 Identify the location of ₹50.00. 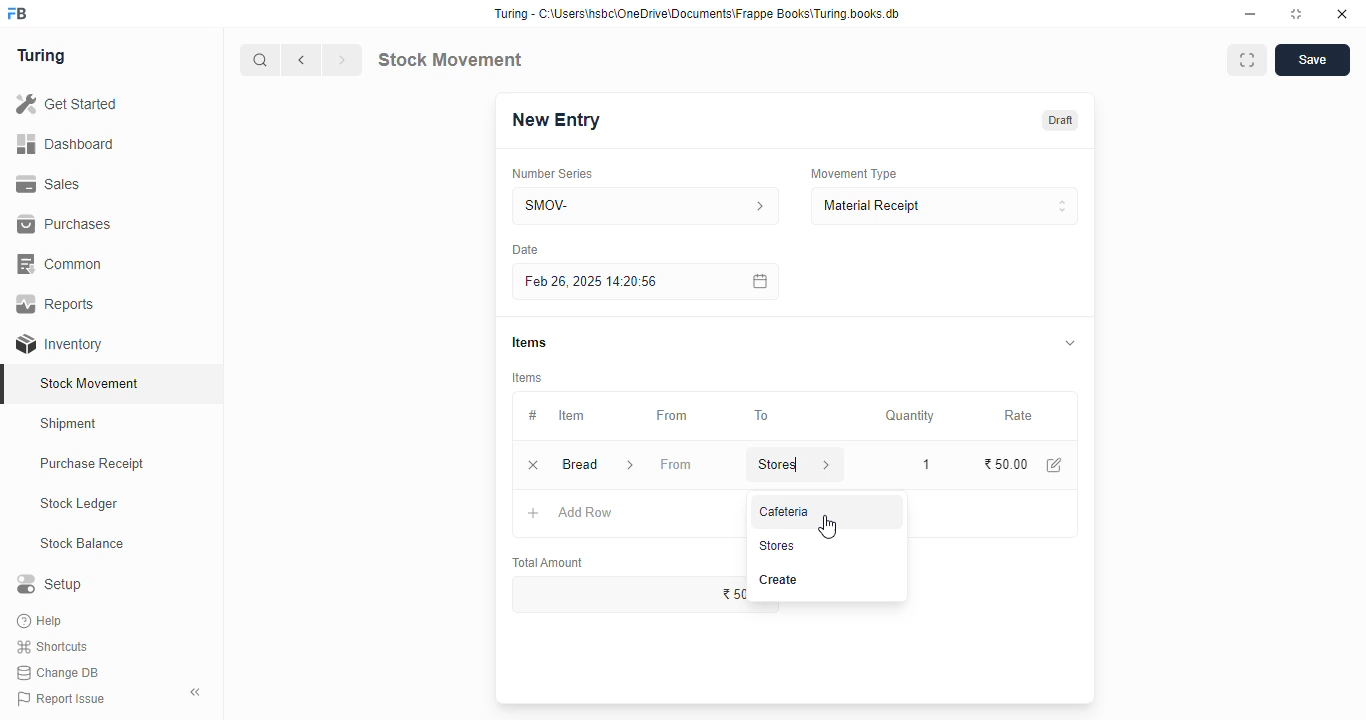
(1007, 464).